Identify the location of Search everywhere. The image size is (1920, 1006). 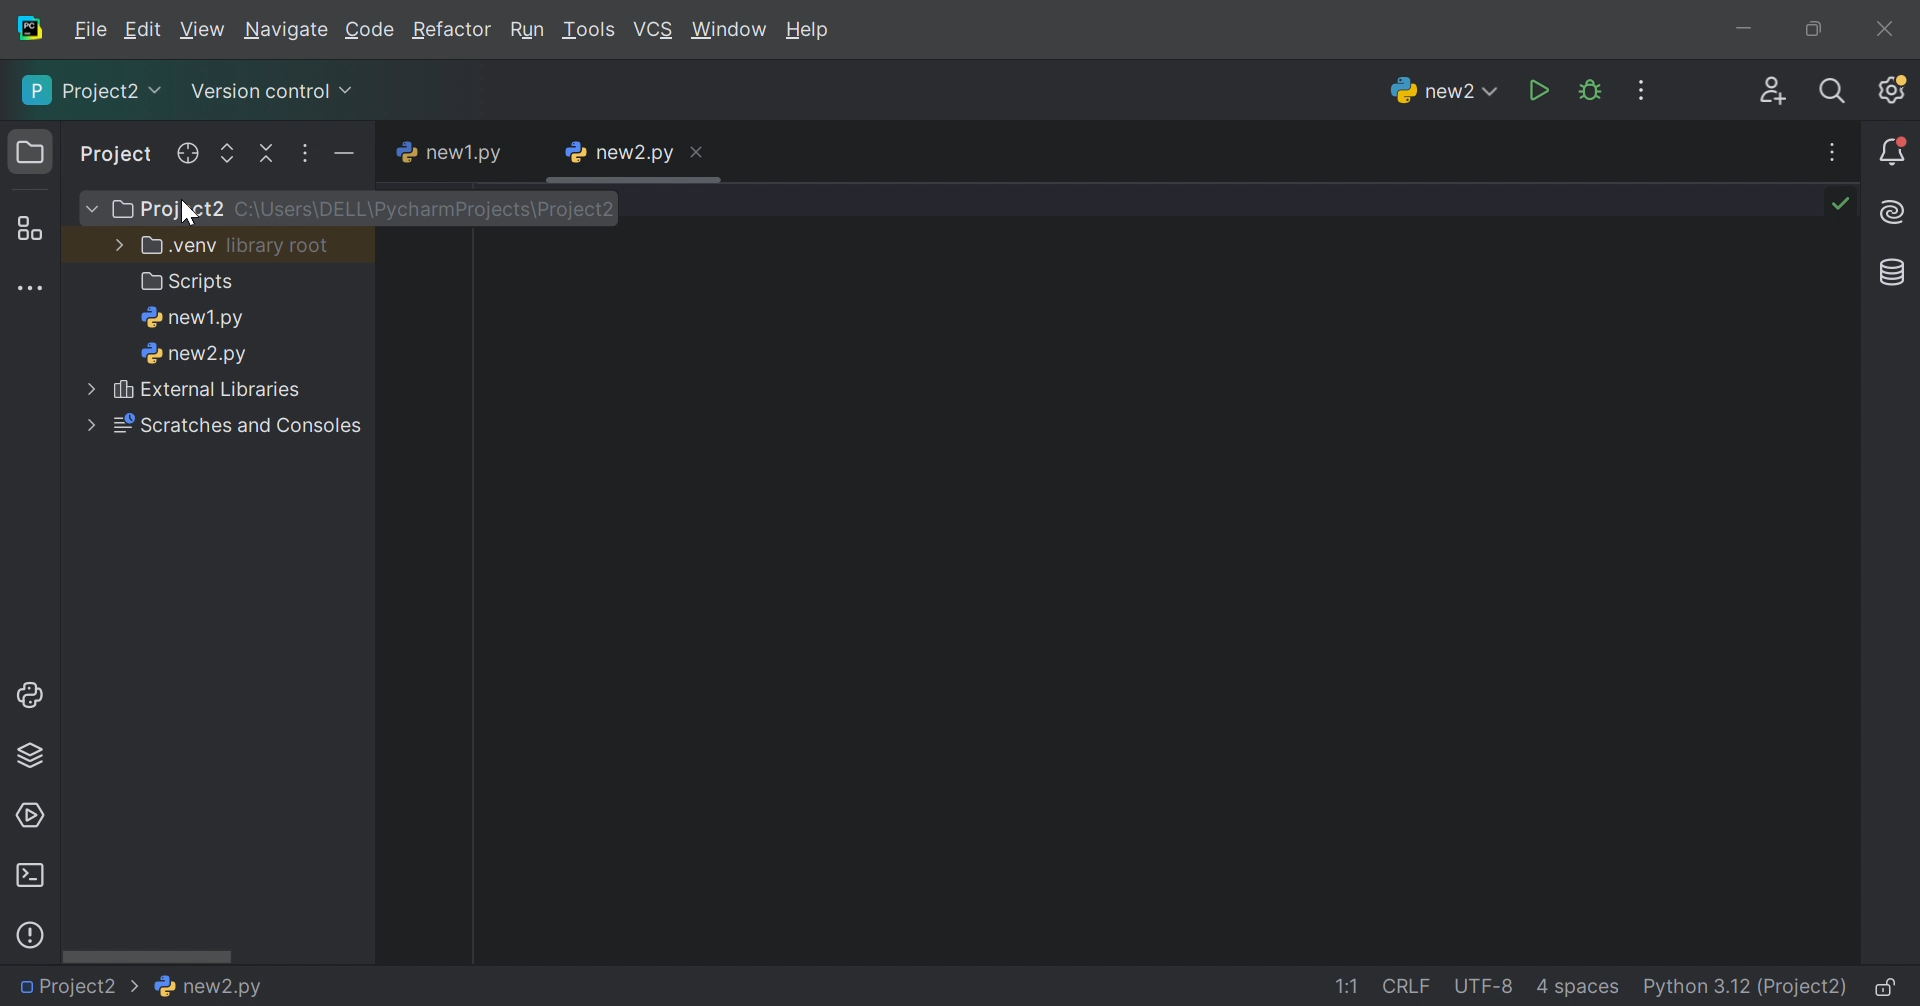
(1836, 94).